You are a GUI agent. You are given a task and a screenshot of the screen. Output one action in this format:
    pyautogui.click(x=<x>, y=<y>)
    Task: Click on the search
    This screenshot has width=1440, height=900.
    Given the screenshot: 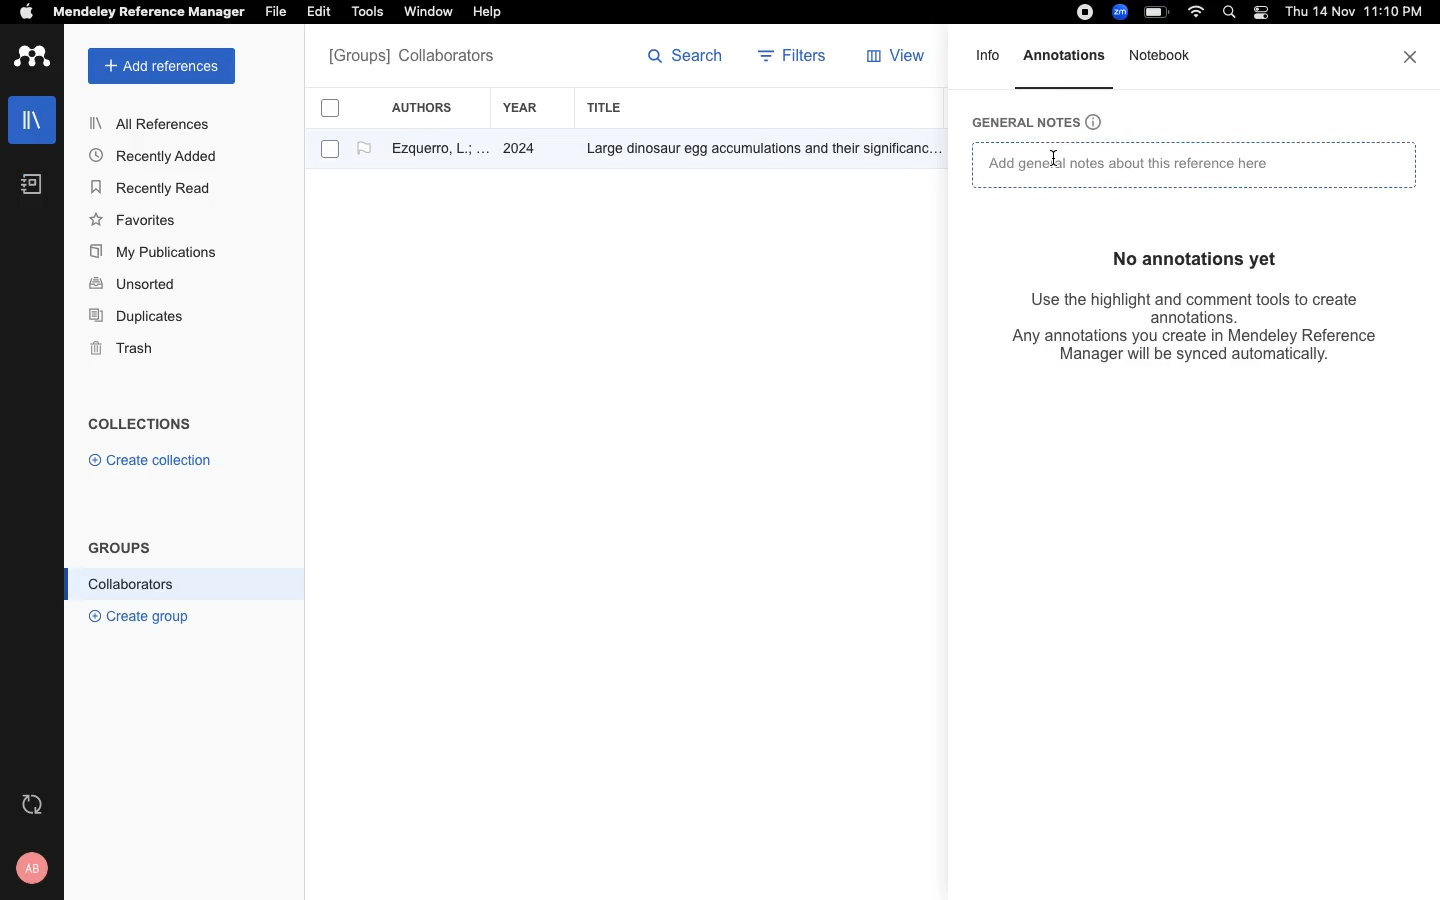 What is the action you would take?
    pyautogui.click(x=1233, y=14)
    